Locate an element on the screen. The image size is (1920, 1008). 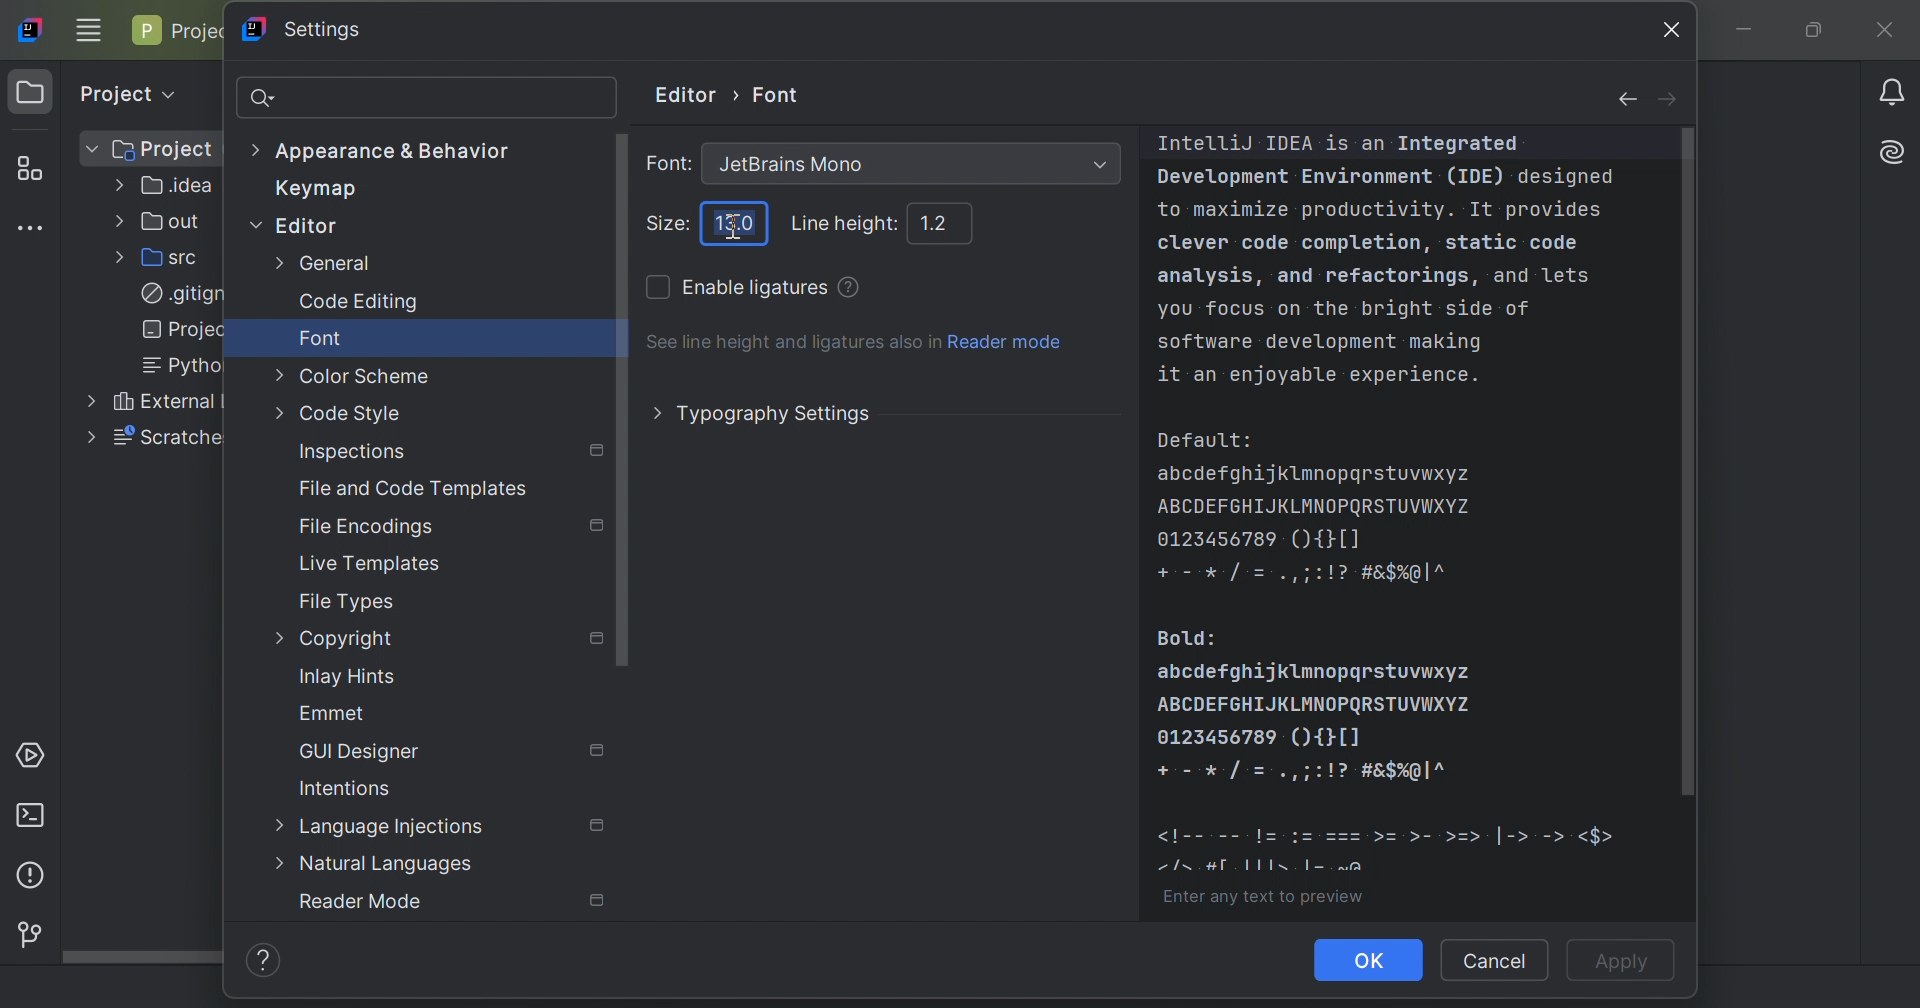
Cursor is located at coordinates (738, 226).